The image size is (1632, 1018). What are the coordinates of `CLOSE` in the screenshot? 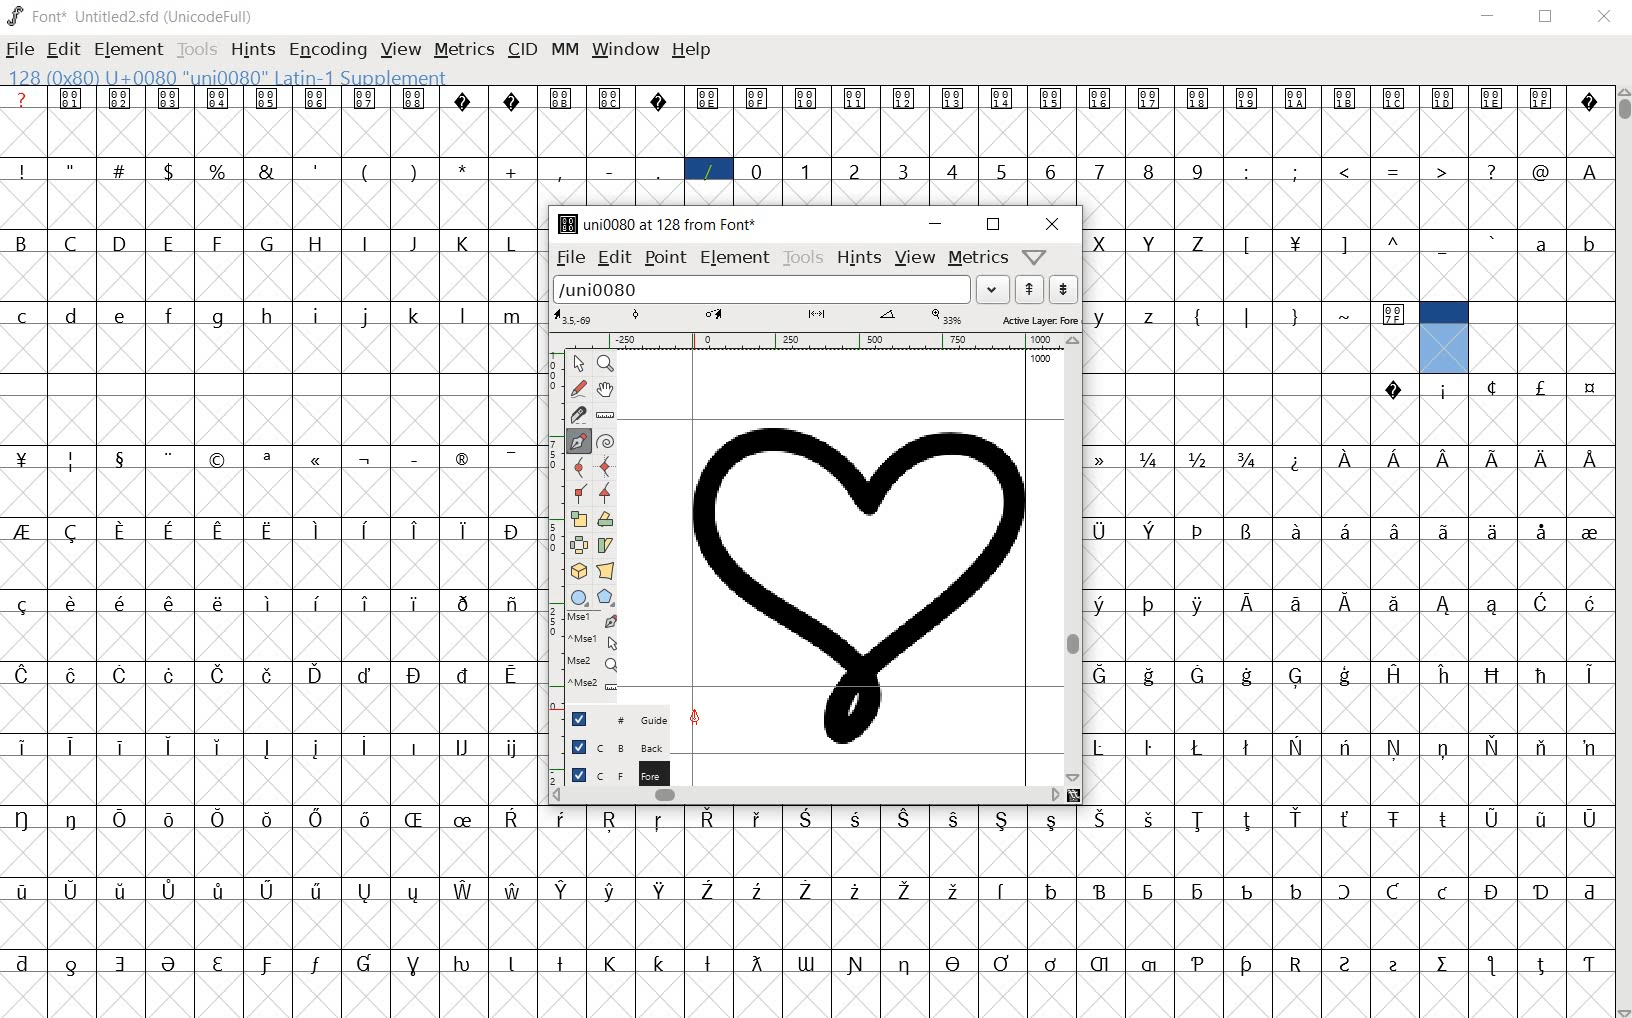 It's located at (1604, 18).